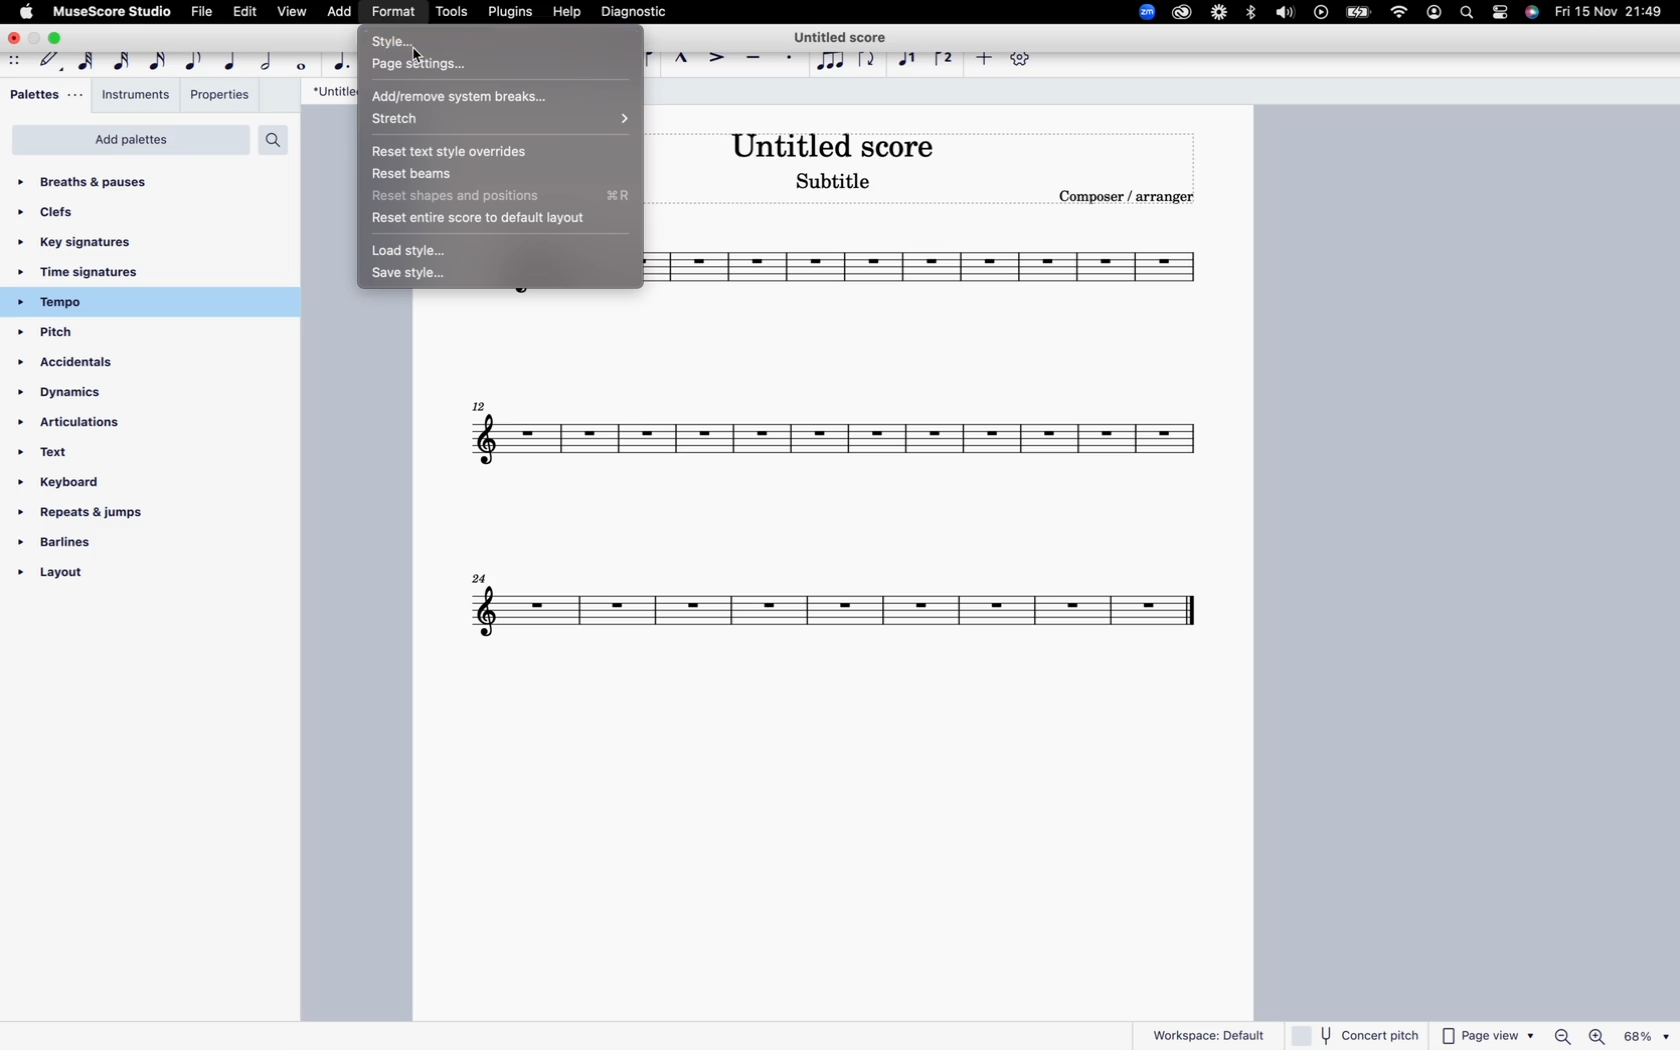 This screenshot has width=1680, height=1050. I want to click on edit, so click(249, 10).